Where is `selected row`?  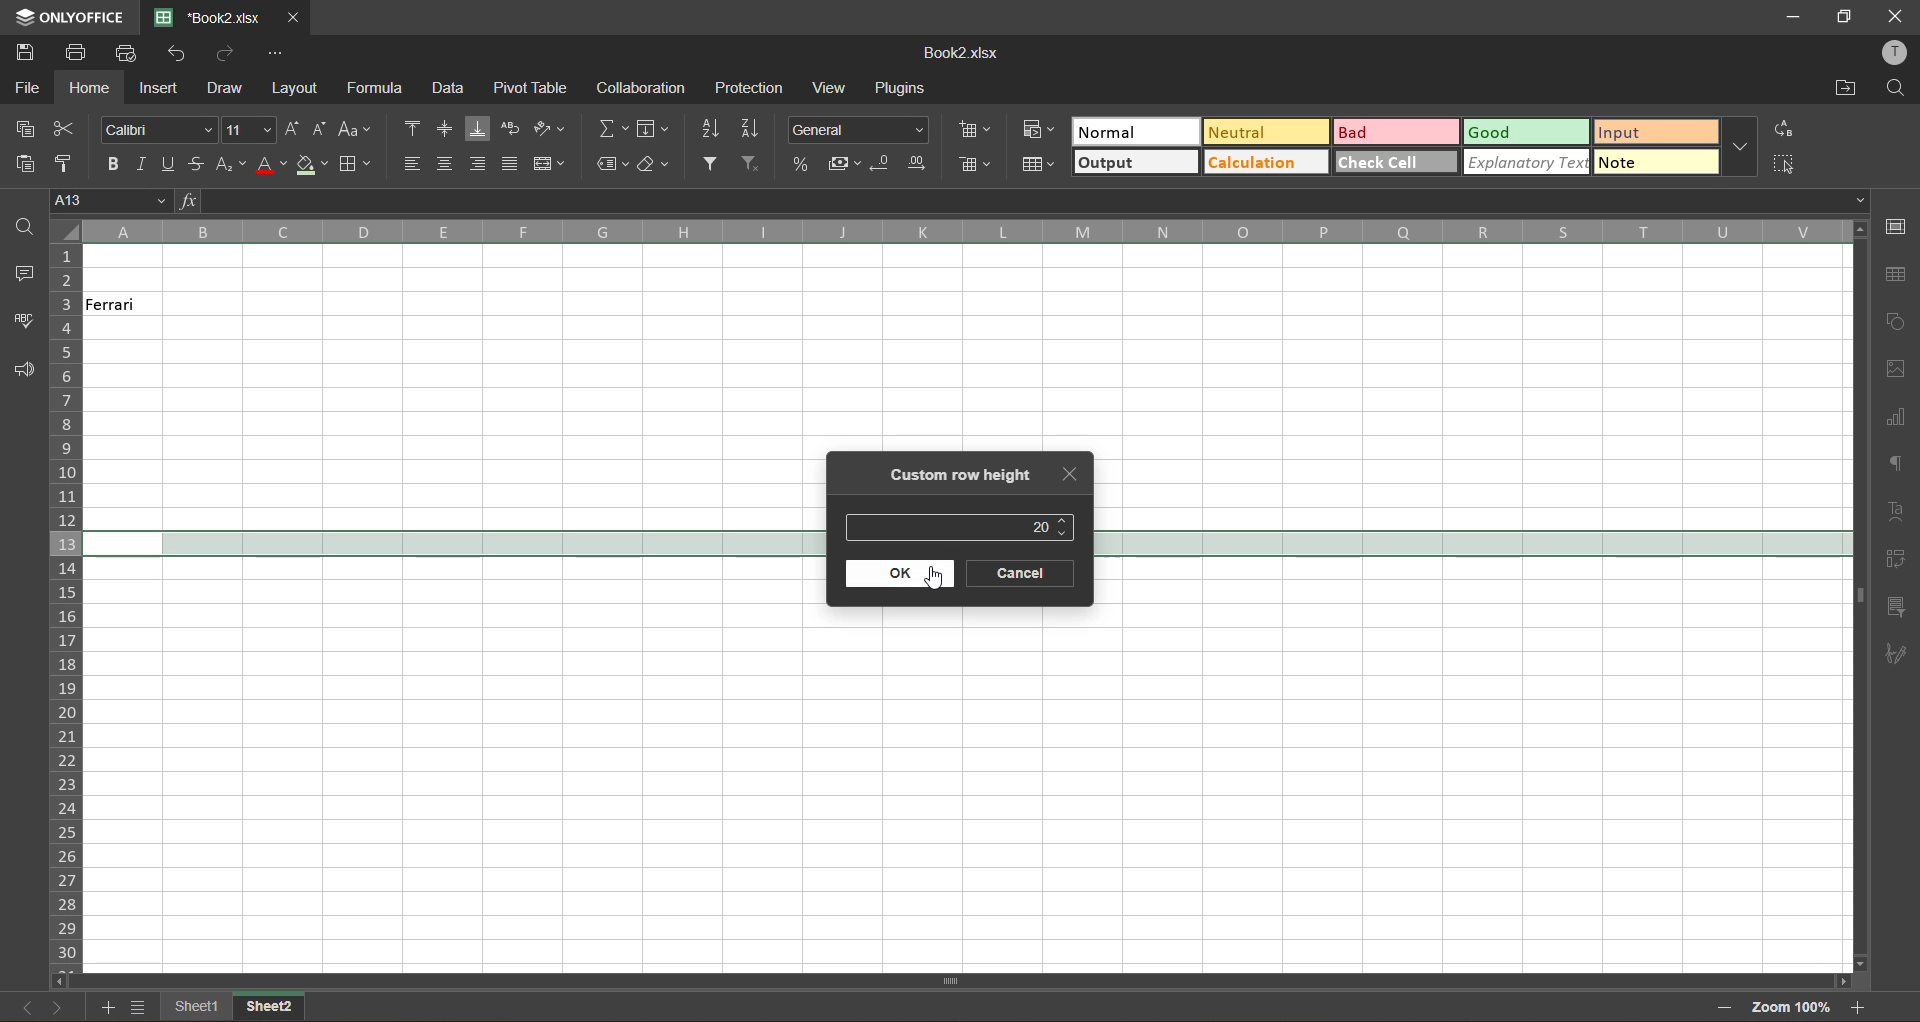
selected row is located at coordinates (1470, 544).